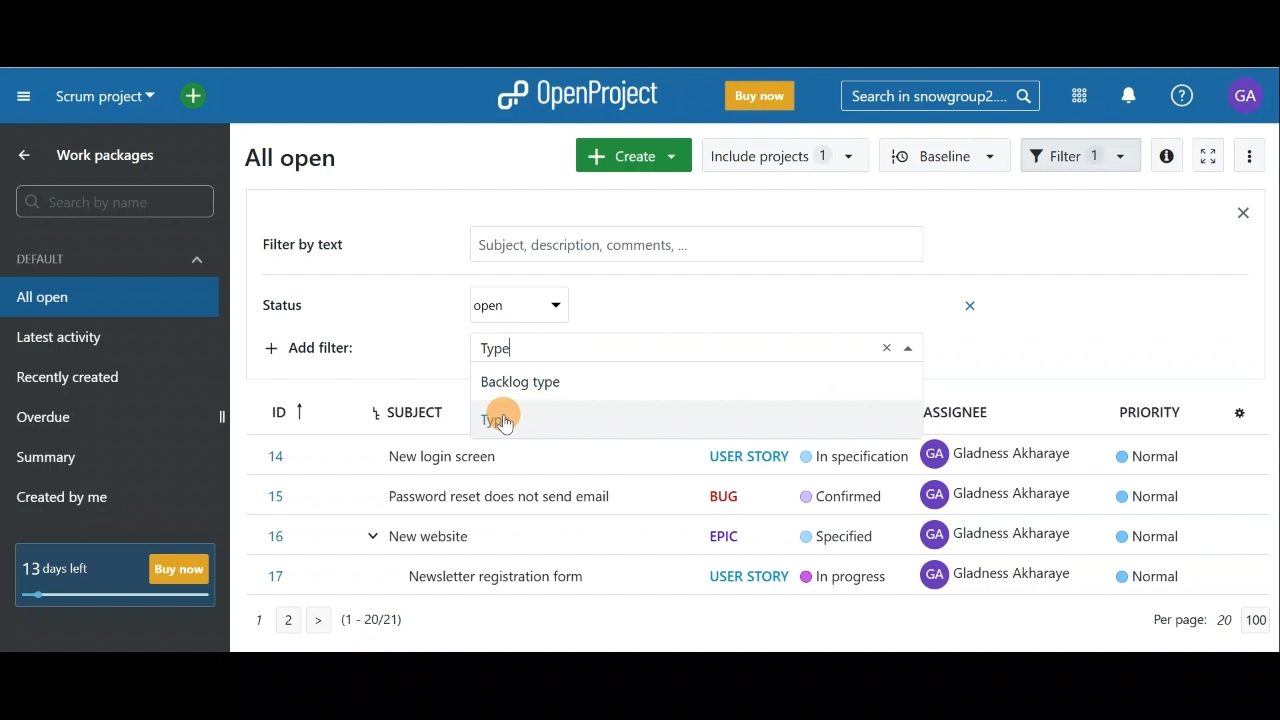  What do you see at coordinates (714, 499) in the screenshot?
I see `Item 7` at bounding box center [714, 499].